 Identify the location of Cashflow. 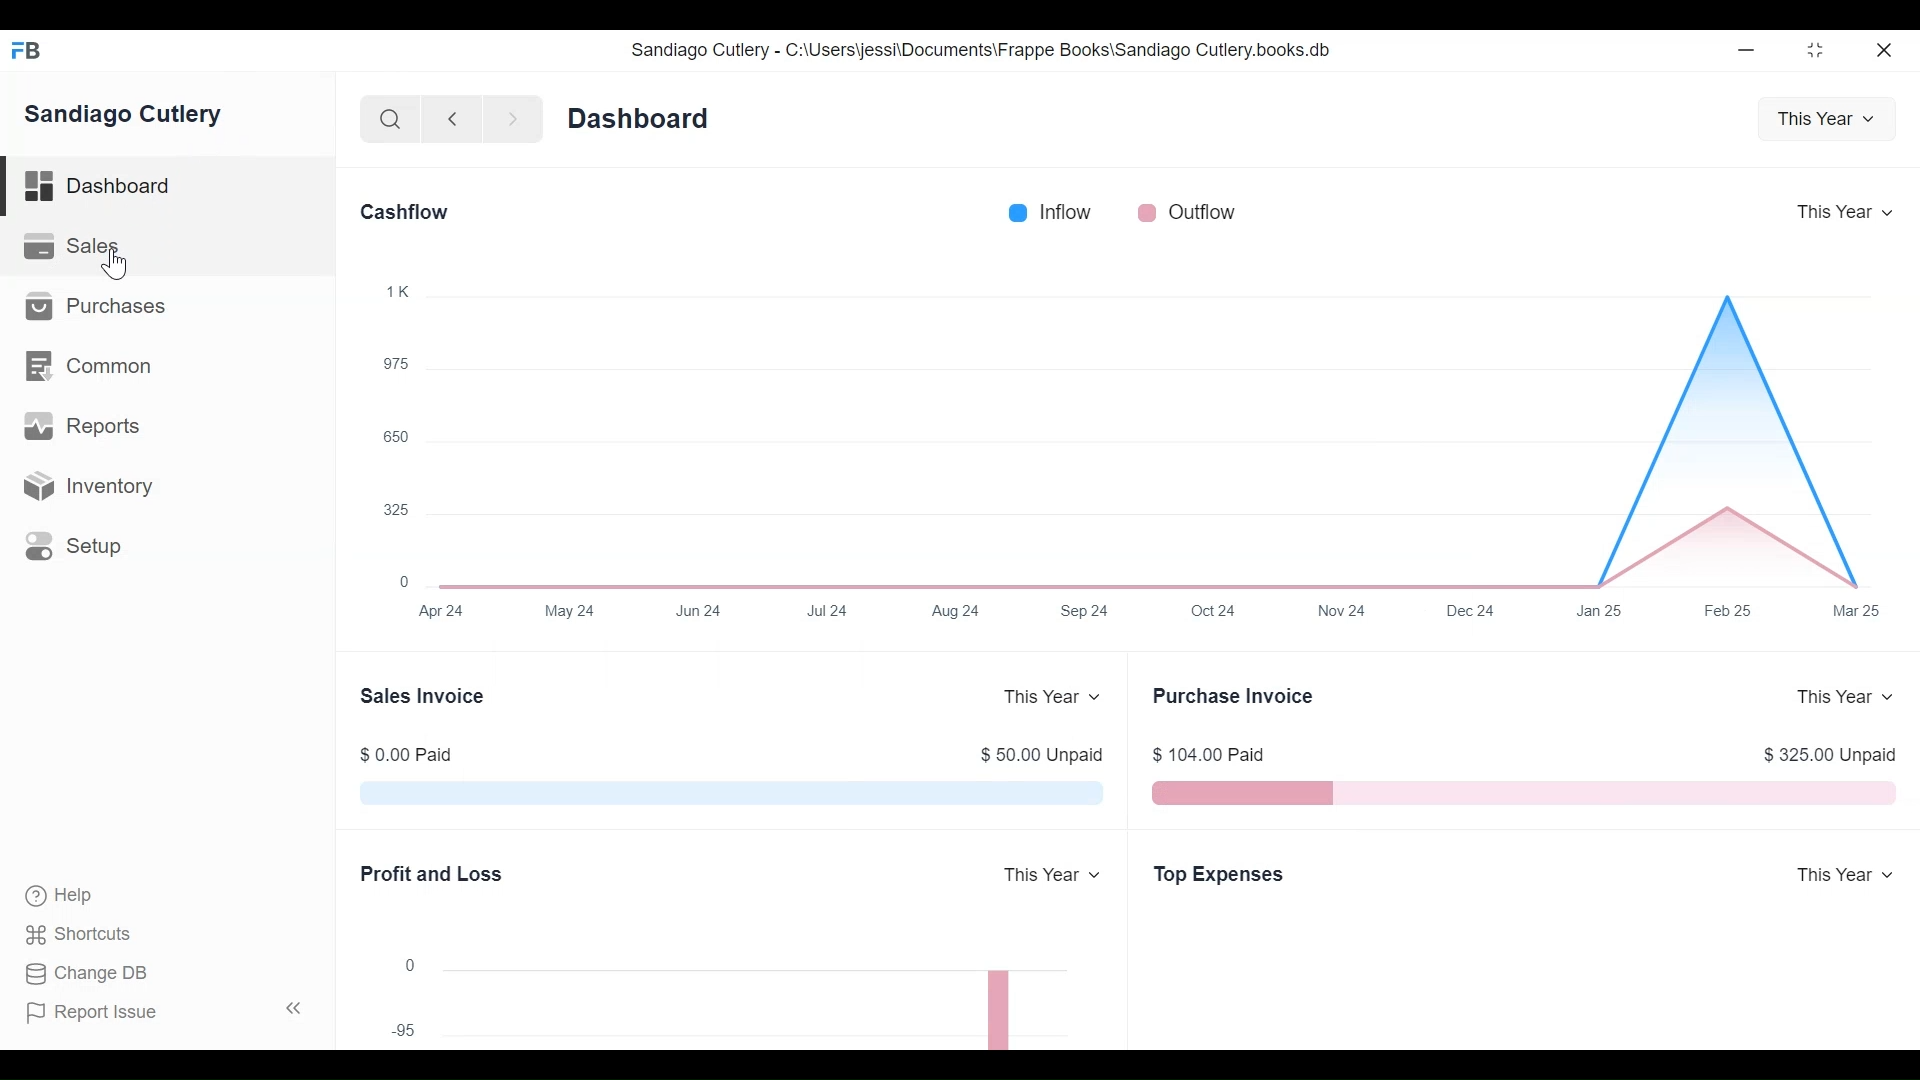
(406, 210).